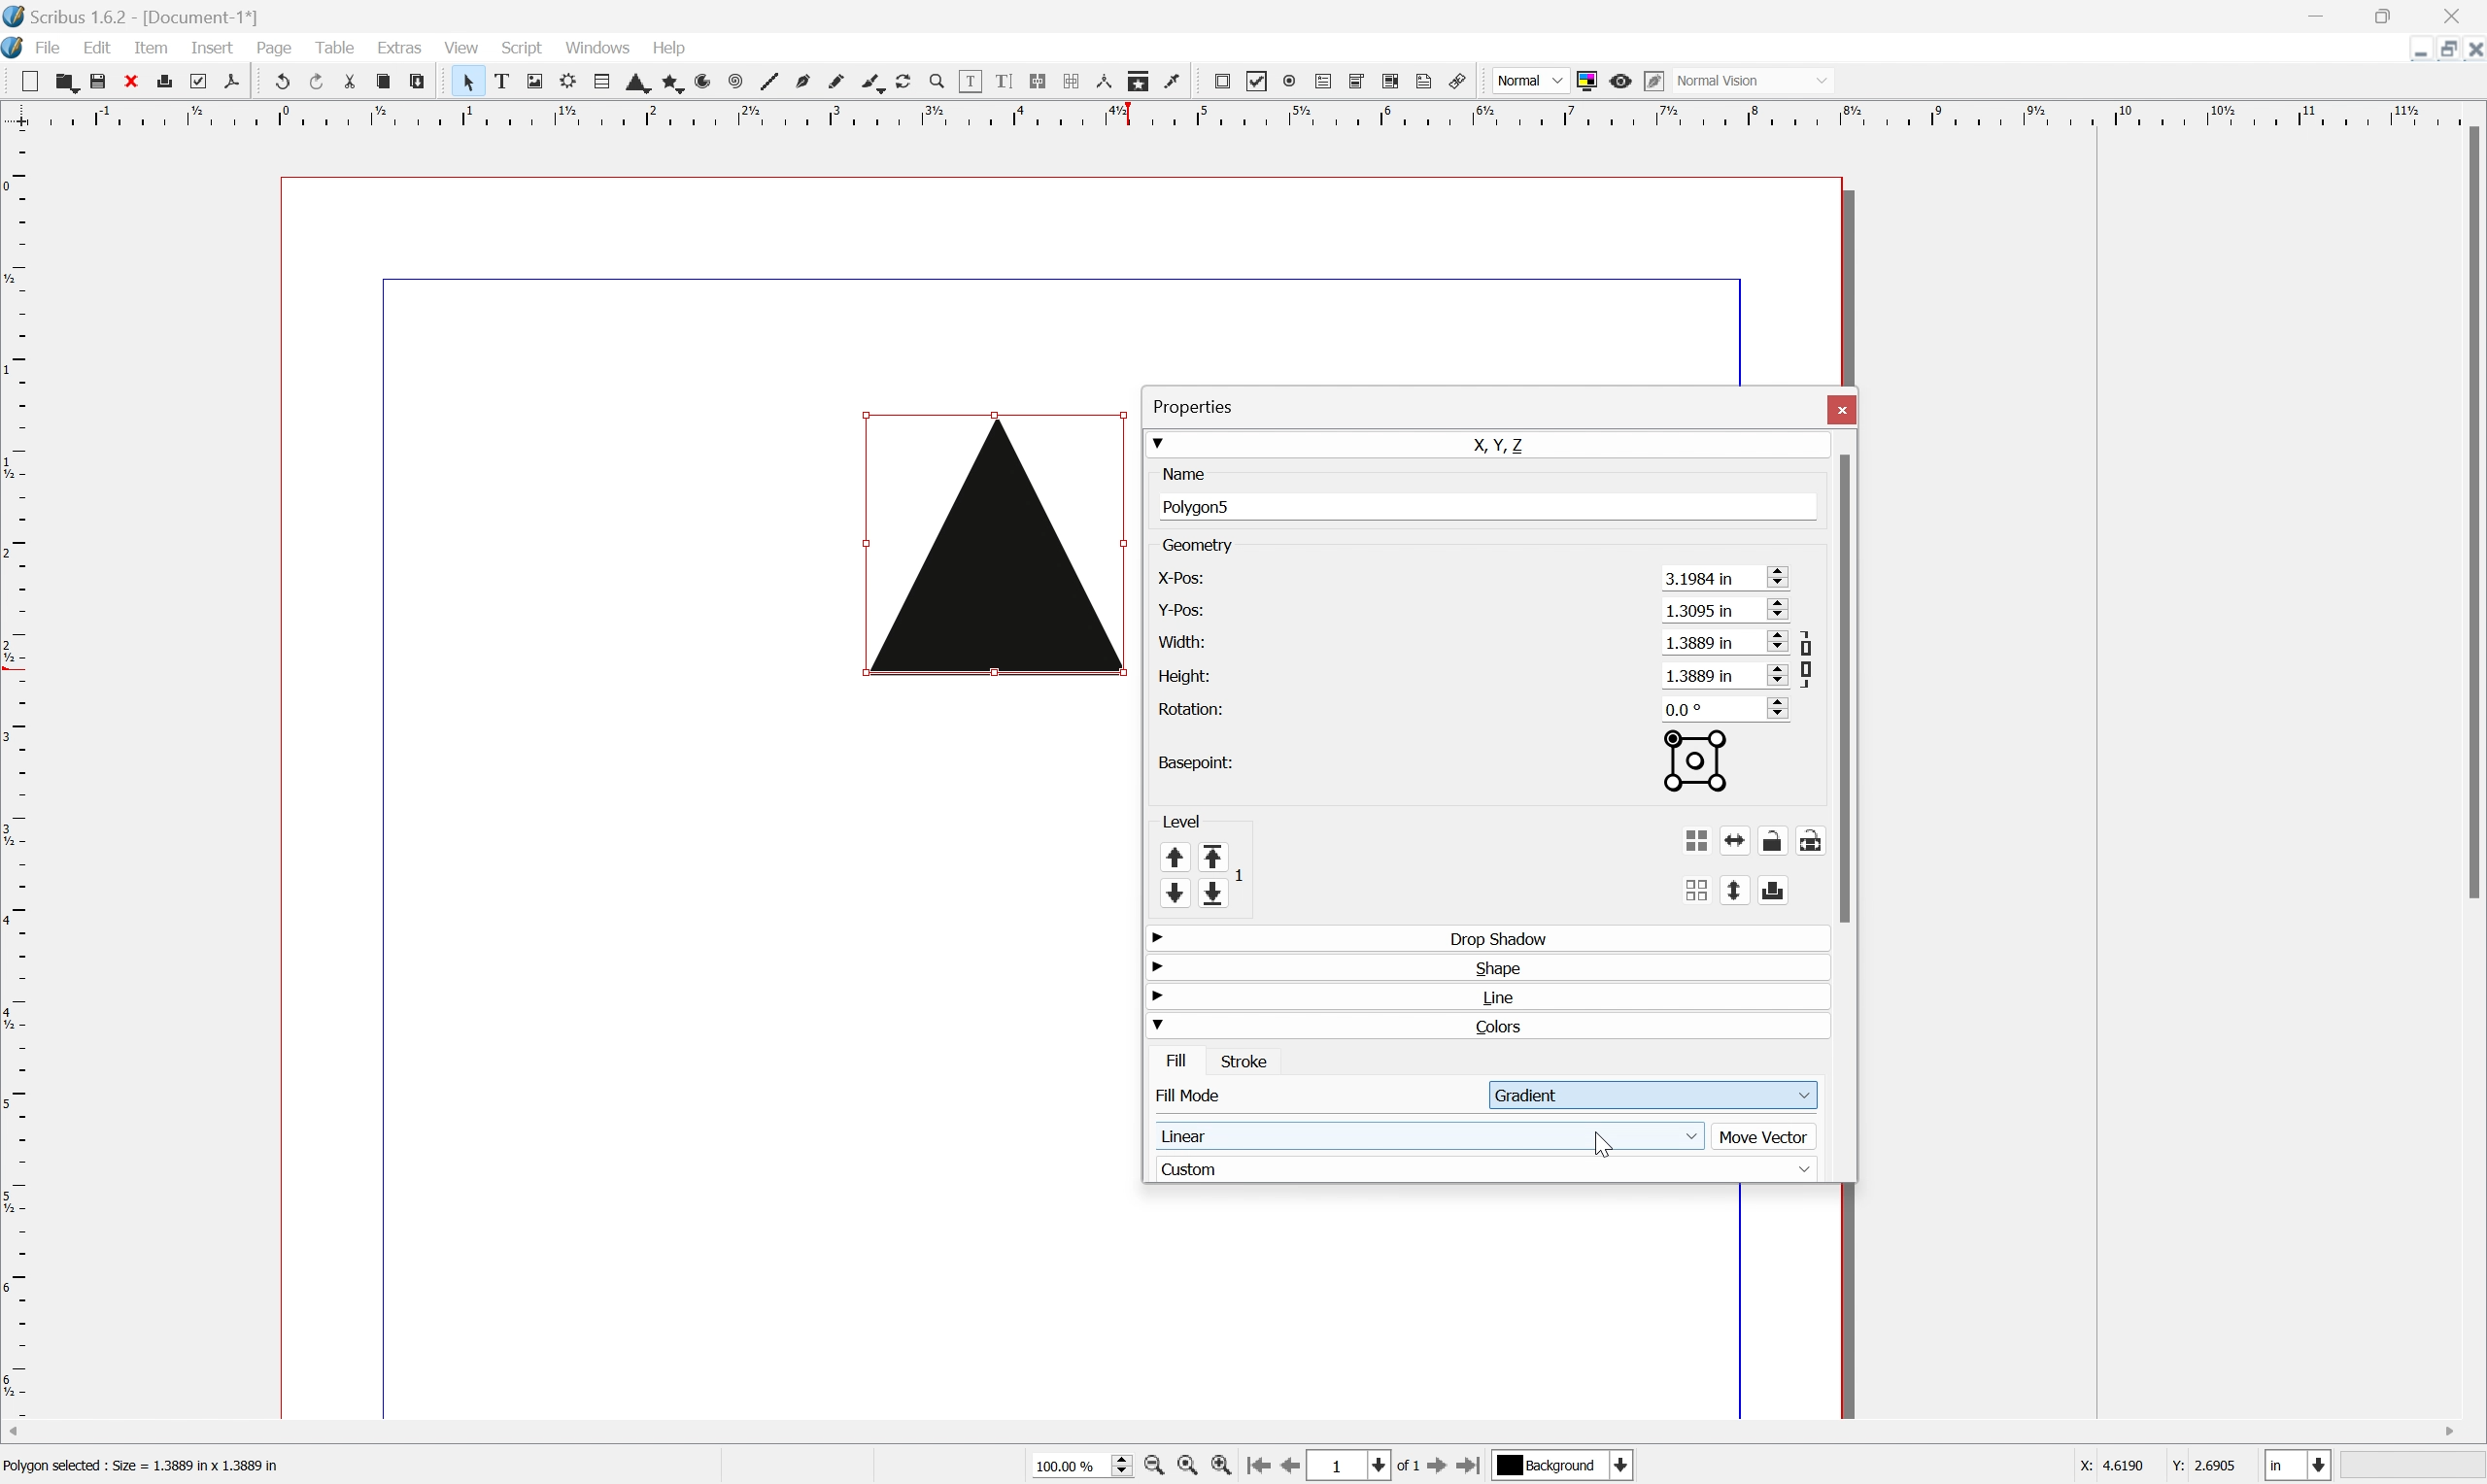  What do you see at coordinates (1620, 81) in the screenshot?
I see `Preview mode` at bounding box center [1620, 81].